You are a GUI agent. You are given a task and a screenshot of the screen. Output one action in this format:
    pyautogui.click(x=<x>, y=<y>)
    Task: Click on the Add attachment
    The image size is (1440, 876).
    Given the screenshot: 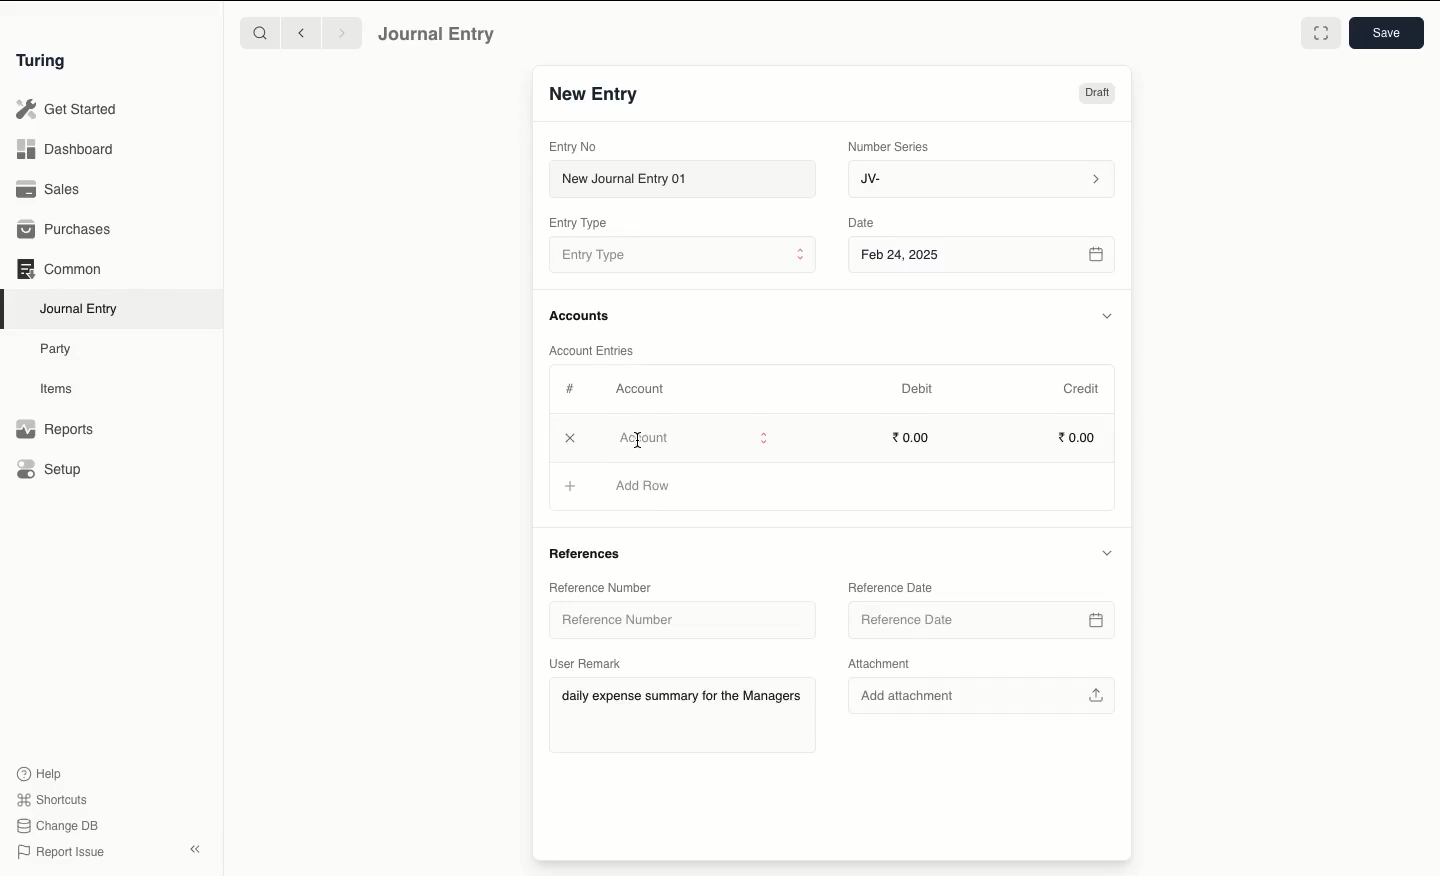 What is the action you would take?
    pyautogui.click(x=983, y=698)
    